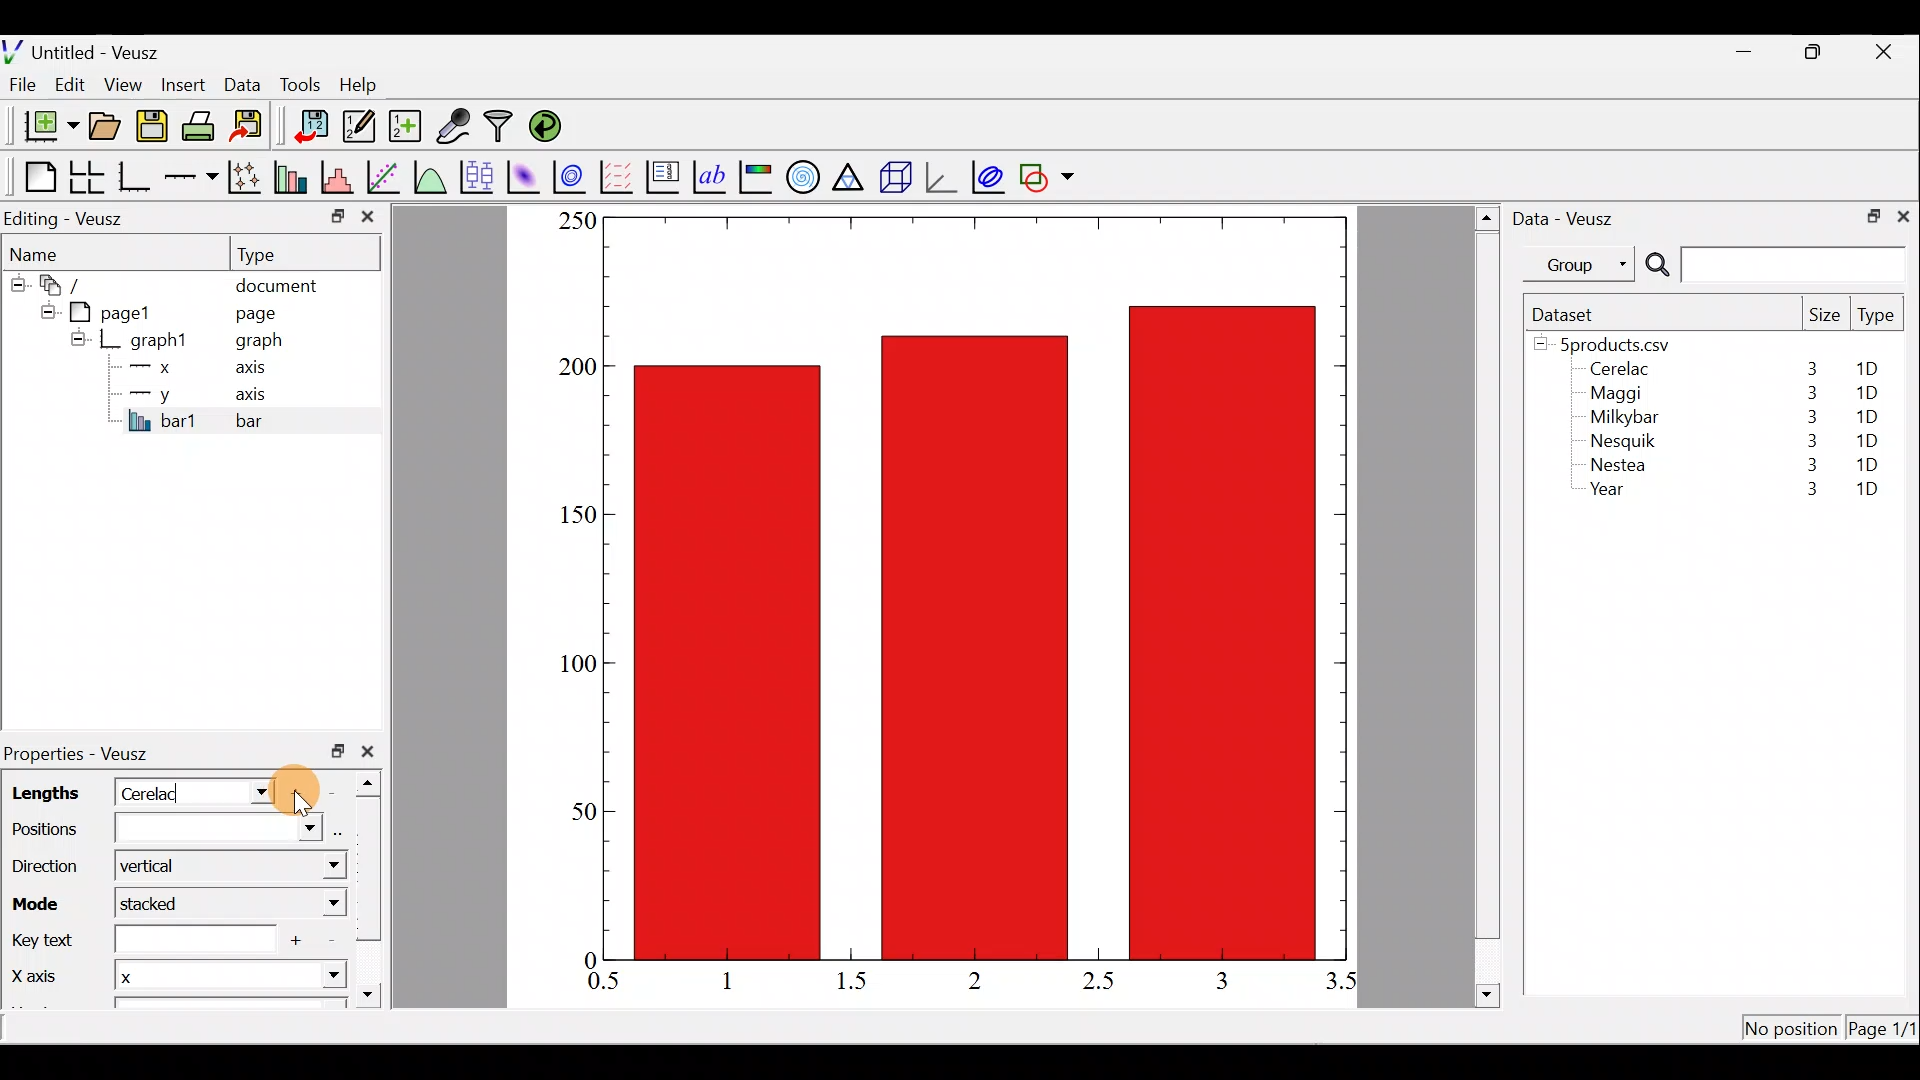  I want to click on Milkybar, so click(1619, 419).